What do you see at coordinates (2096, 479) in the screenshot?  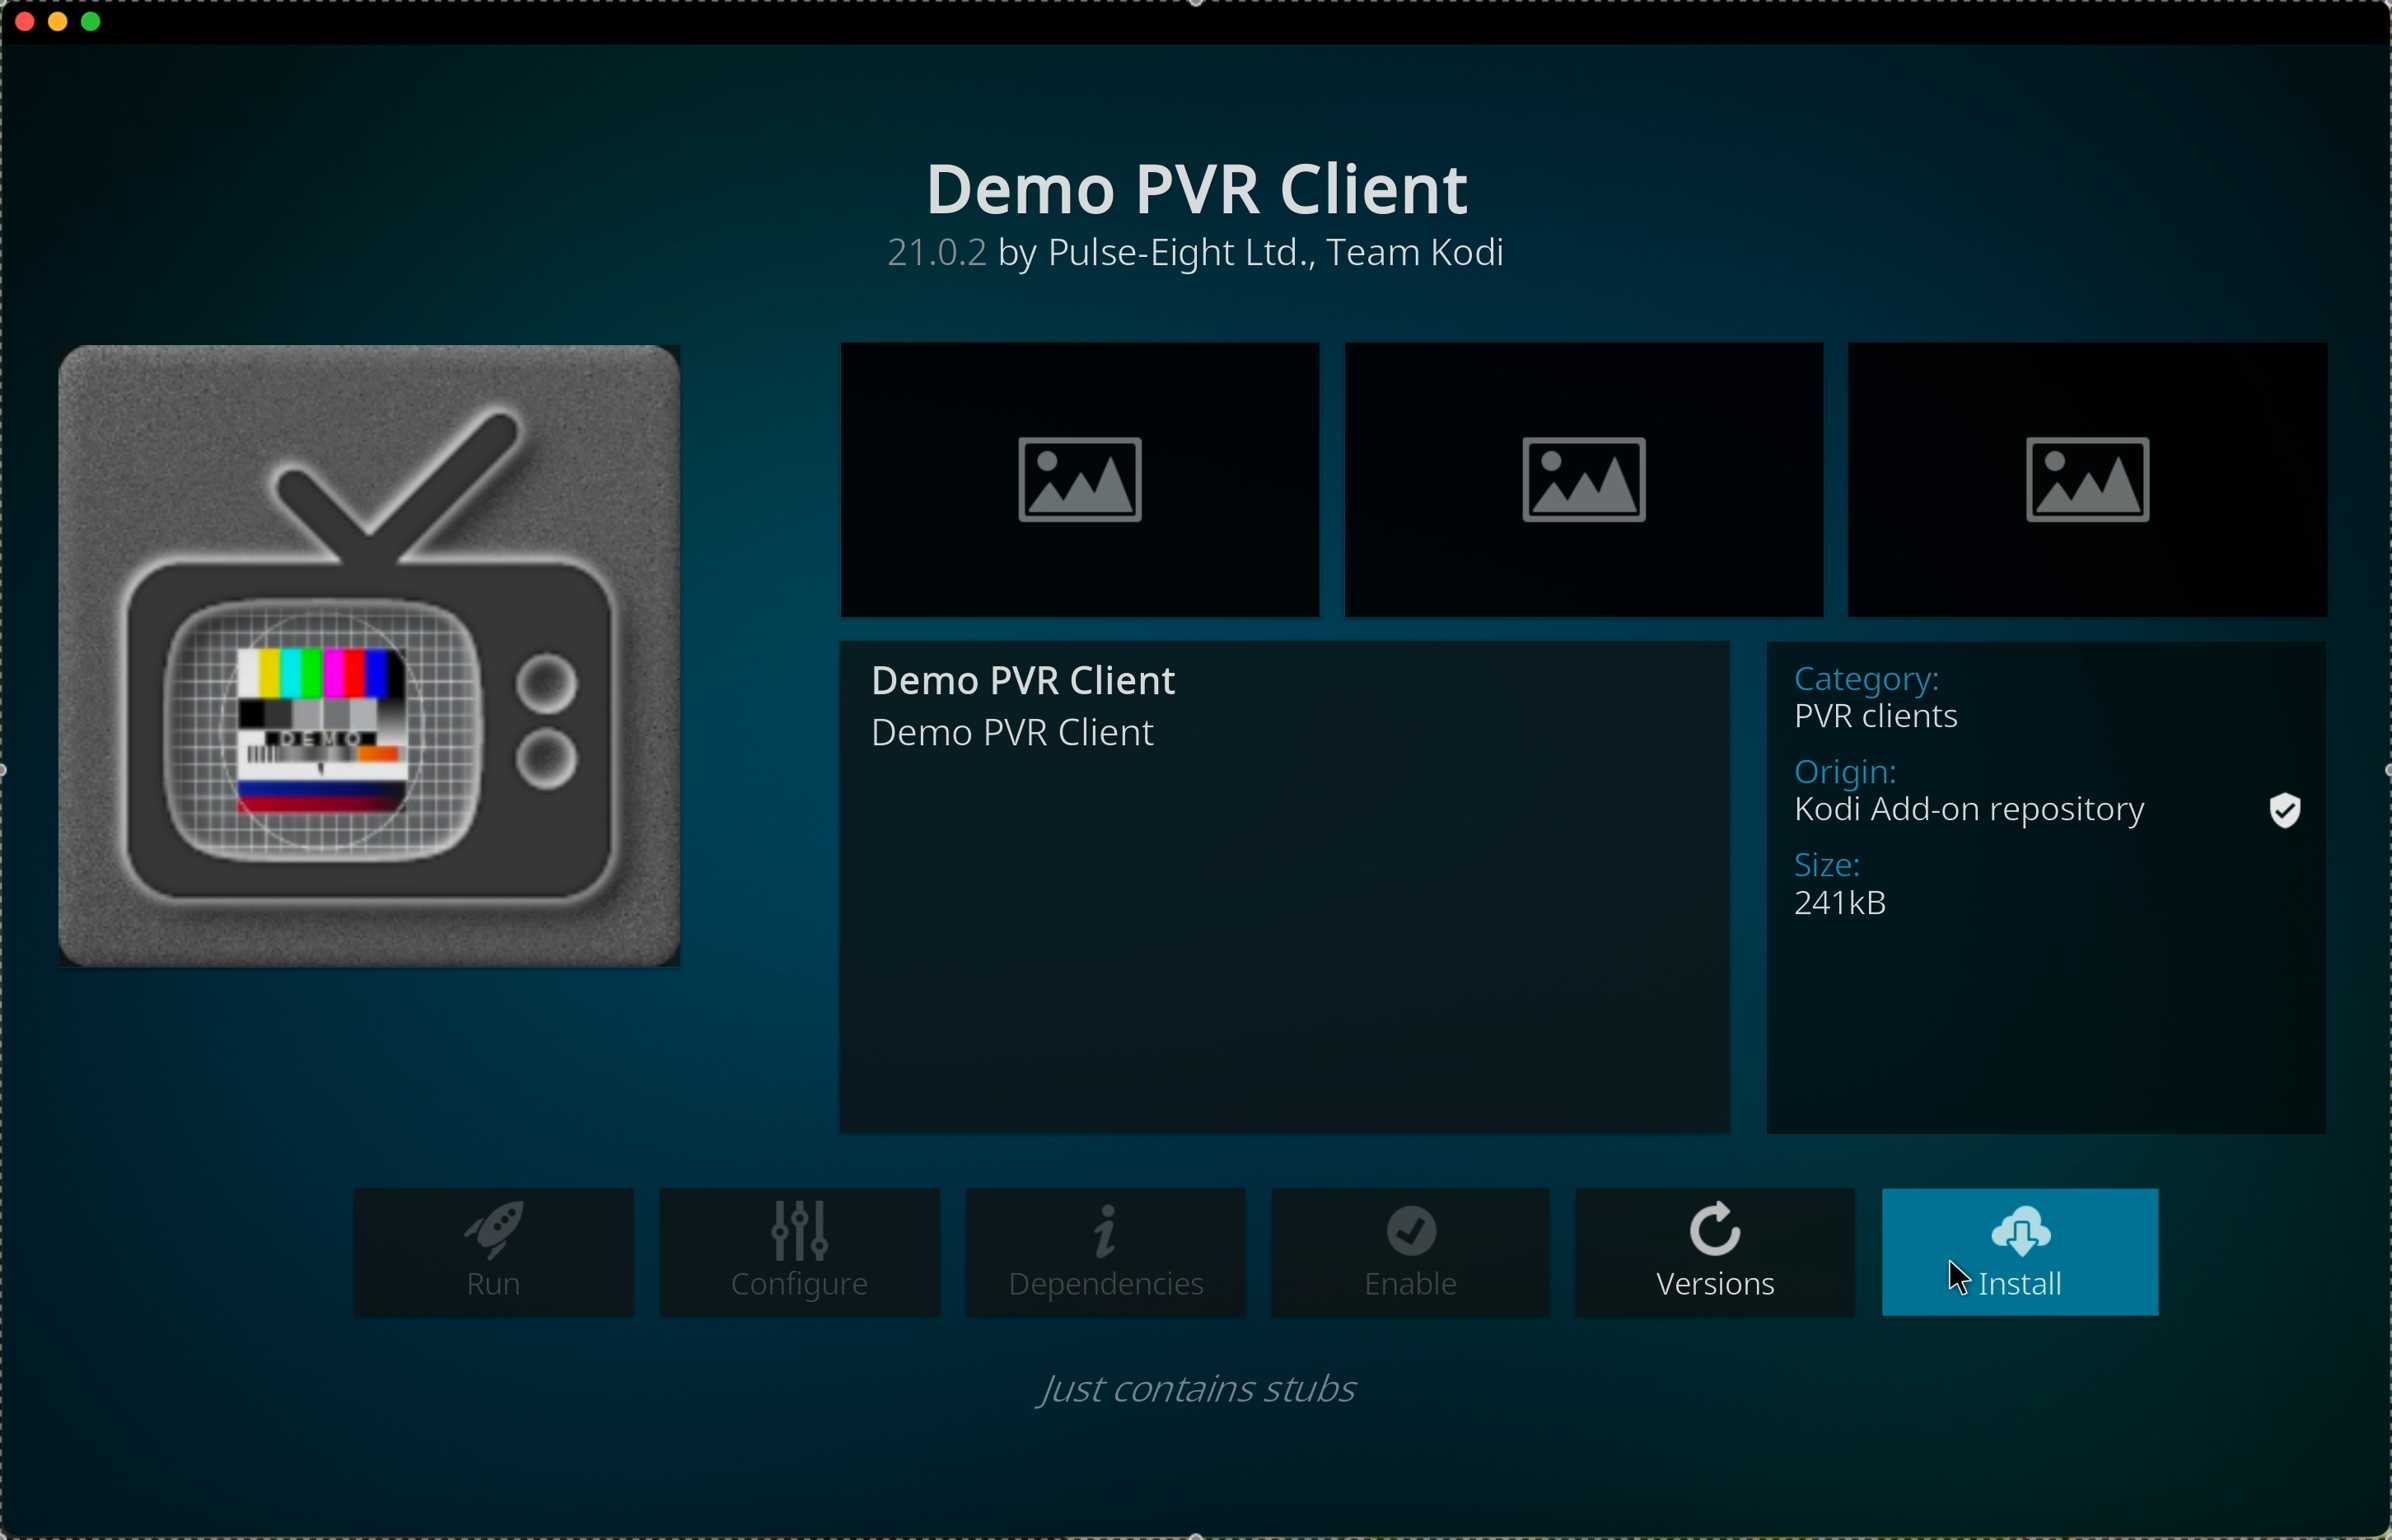 I see `image icon` at bounding box center [2096, 479].